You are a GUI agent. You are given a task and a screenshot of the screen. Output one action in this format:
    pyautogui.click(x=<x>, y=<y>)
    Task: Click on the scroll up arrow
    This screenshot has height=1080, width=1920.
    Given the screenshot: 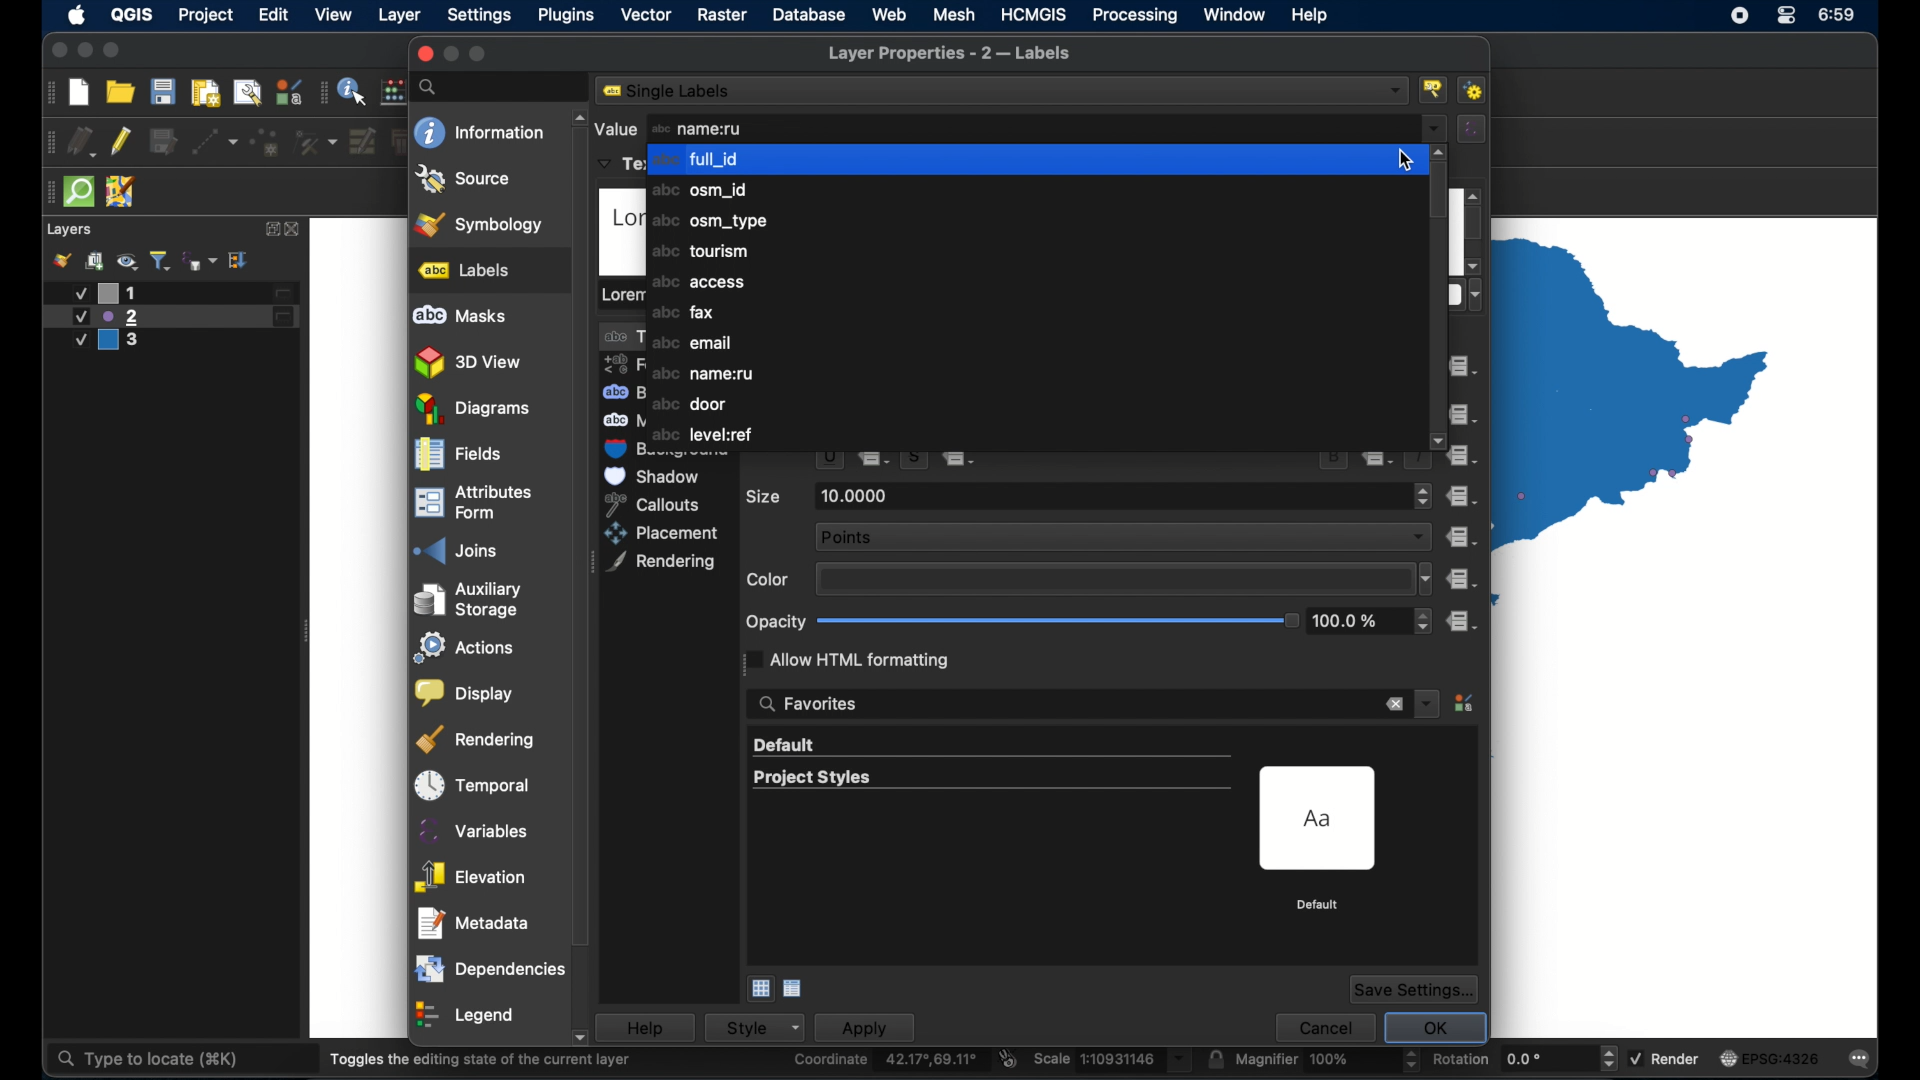 What is the action you would take?
    pyautogui.click(x=576, y=118)
    